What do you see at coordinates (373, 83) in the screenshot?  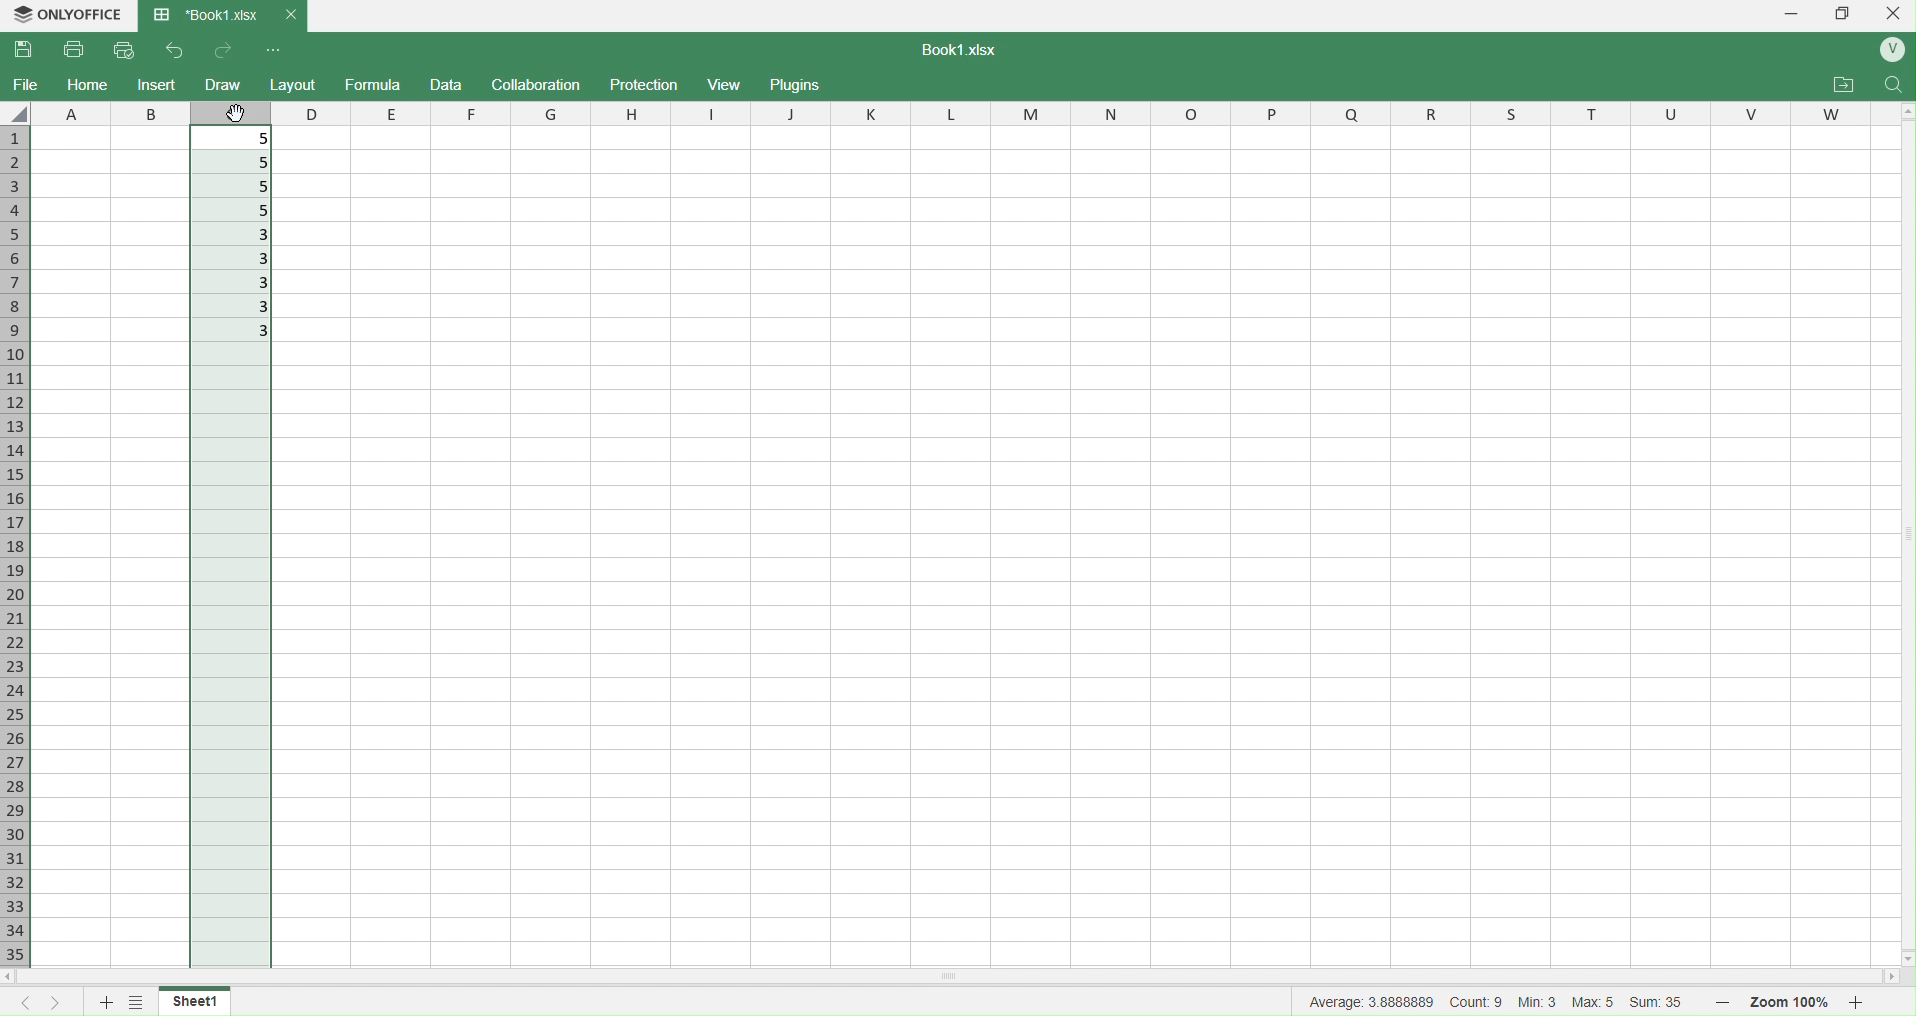 I see `Formula` at bounding box center [373, 83].